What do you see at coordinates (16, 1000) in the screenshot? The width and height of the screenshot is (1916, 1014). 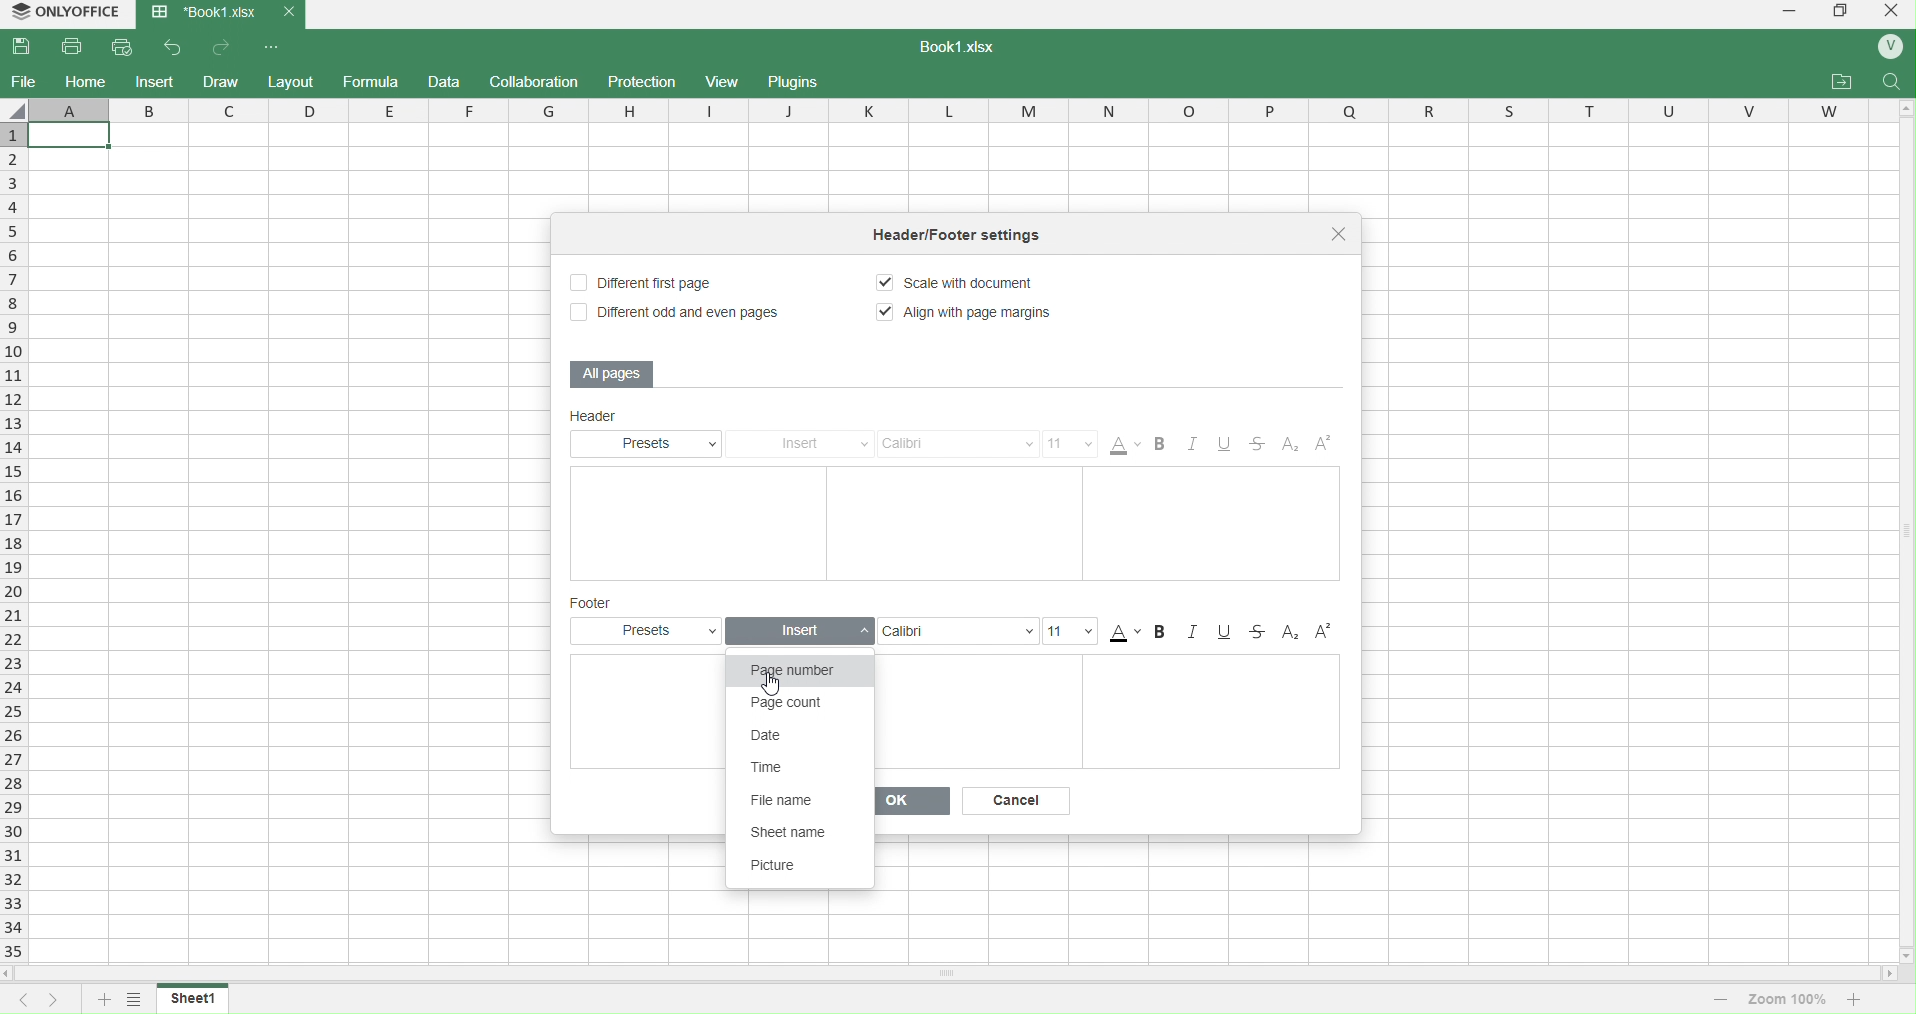 I see `previous sheet` at bounding box center [16, 1000].